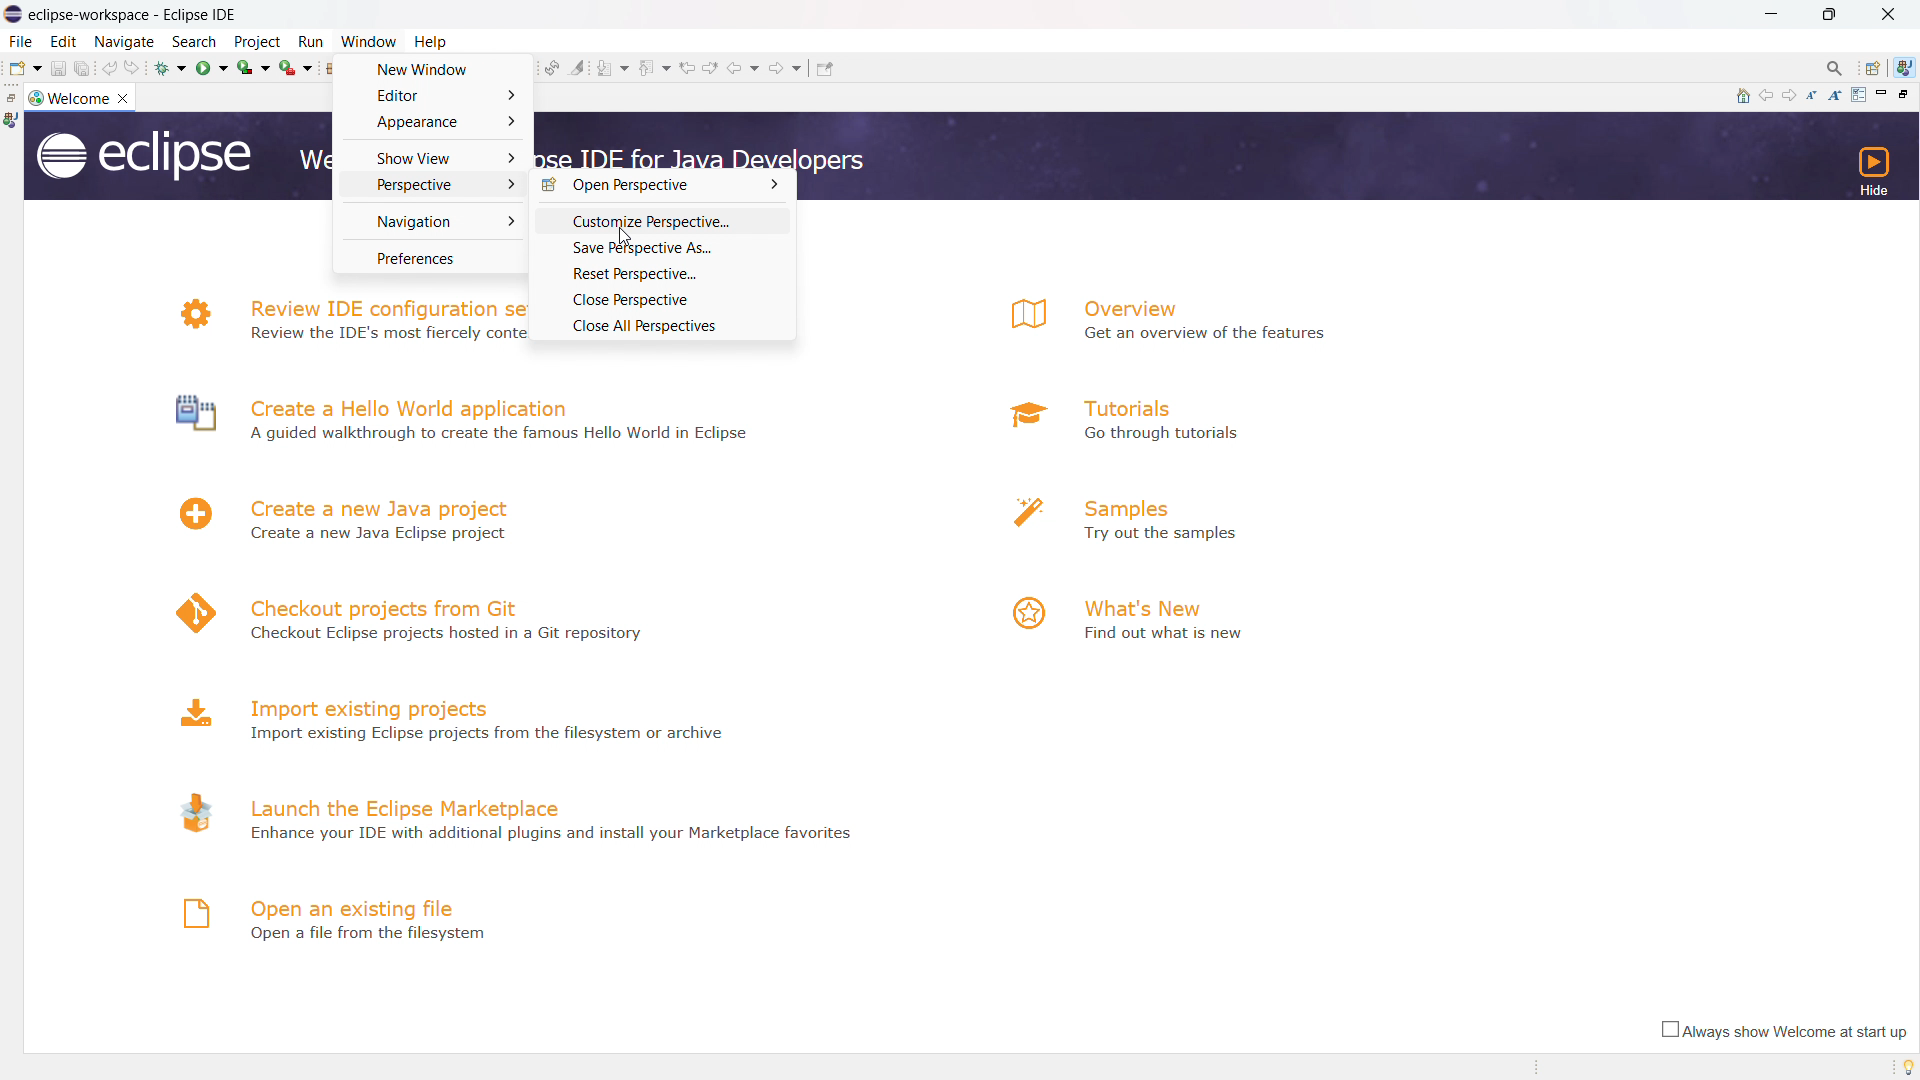  I want to click on toggle ant editpr audio reconcile, so click(552, 69).